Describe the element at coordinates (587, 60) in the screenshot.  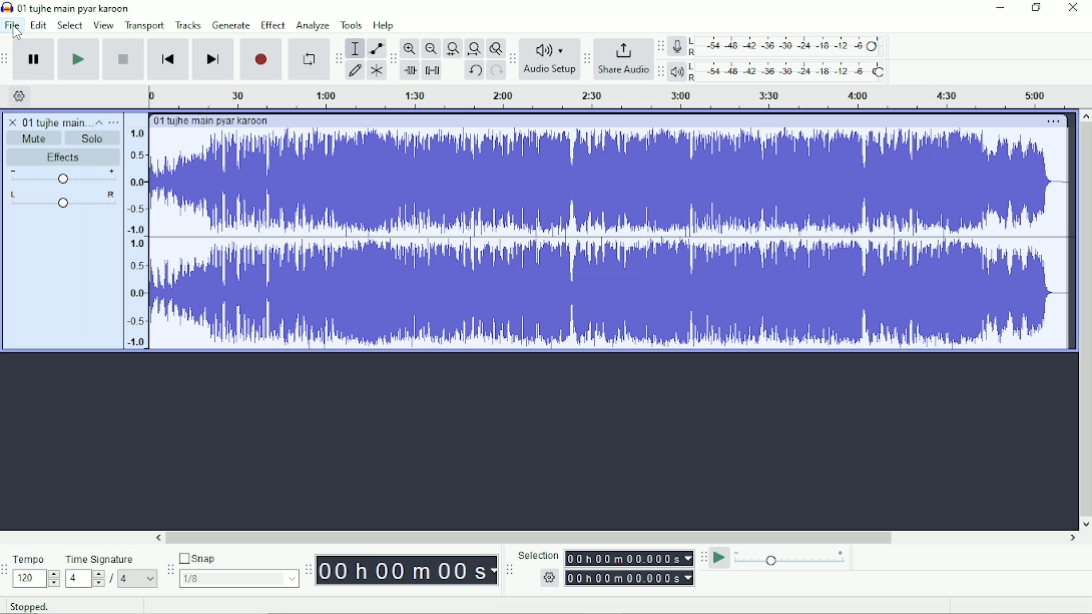
I see `Audacity share audio toolbar` at that location.